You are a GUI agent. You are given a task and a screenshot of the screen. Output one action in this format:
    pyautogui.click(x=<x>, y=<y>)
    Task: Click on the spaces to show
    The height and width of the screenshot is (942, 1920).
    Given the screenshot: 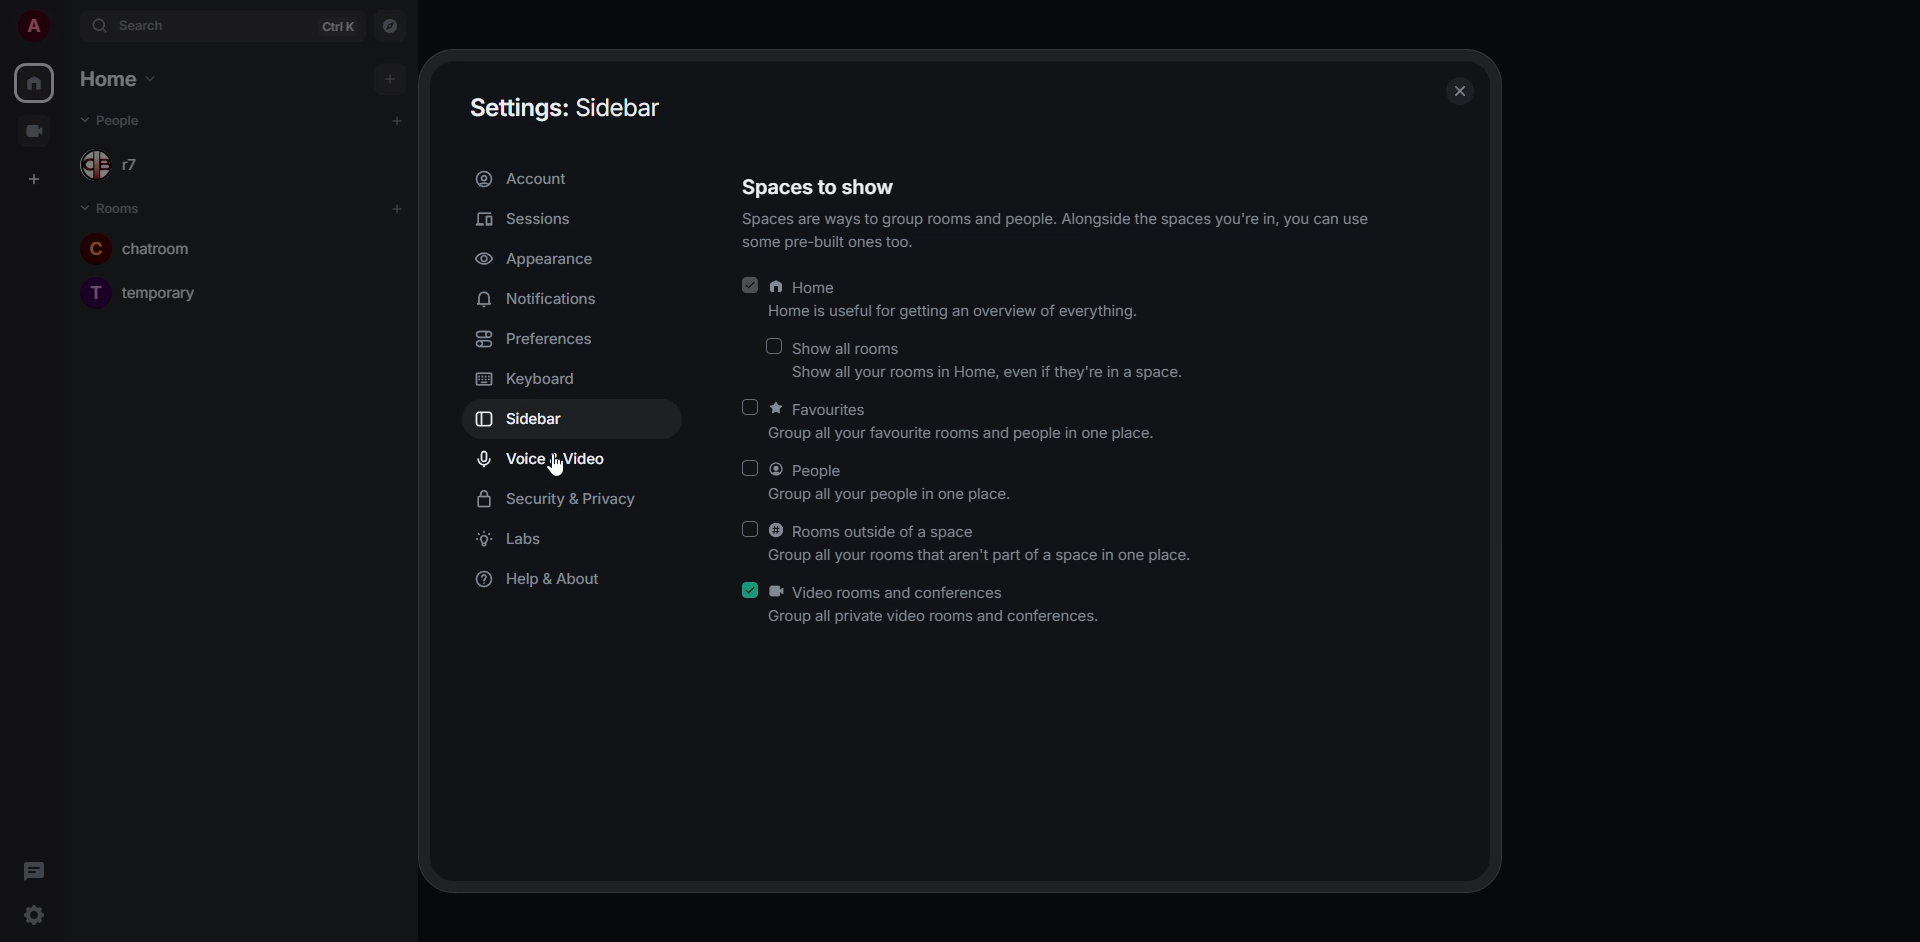 What is the action you would take?
    pyautogui.click(x=1048, y=183)
    